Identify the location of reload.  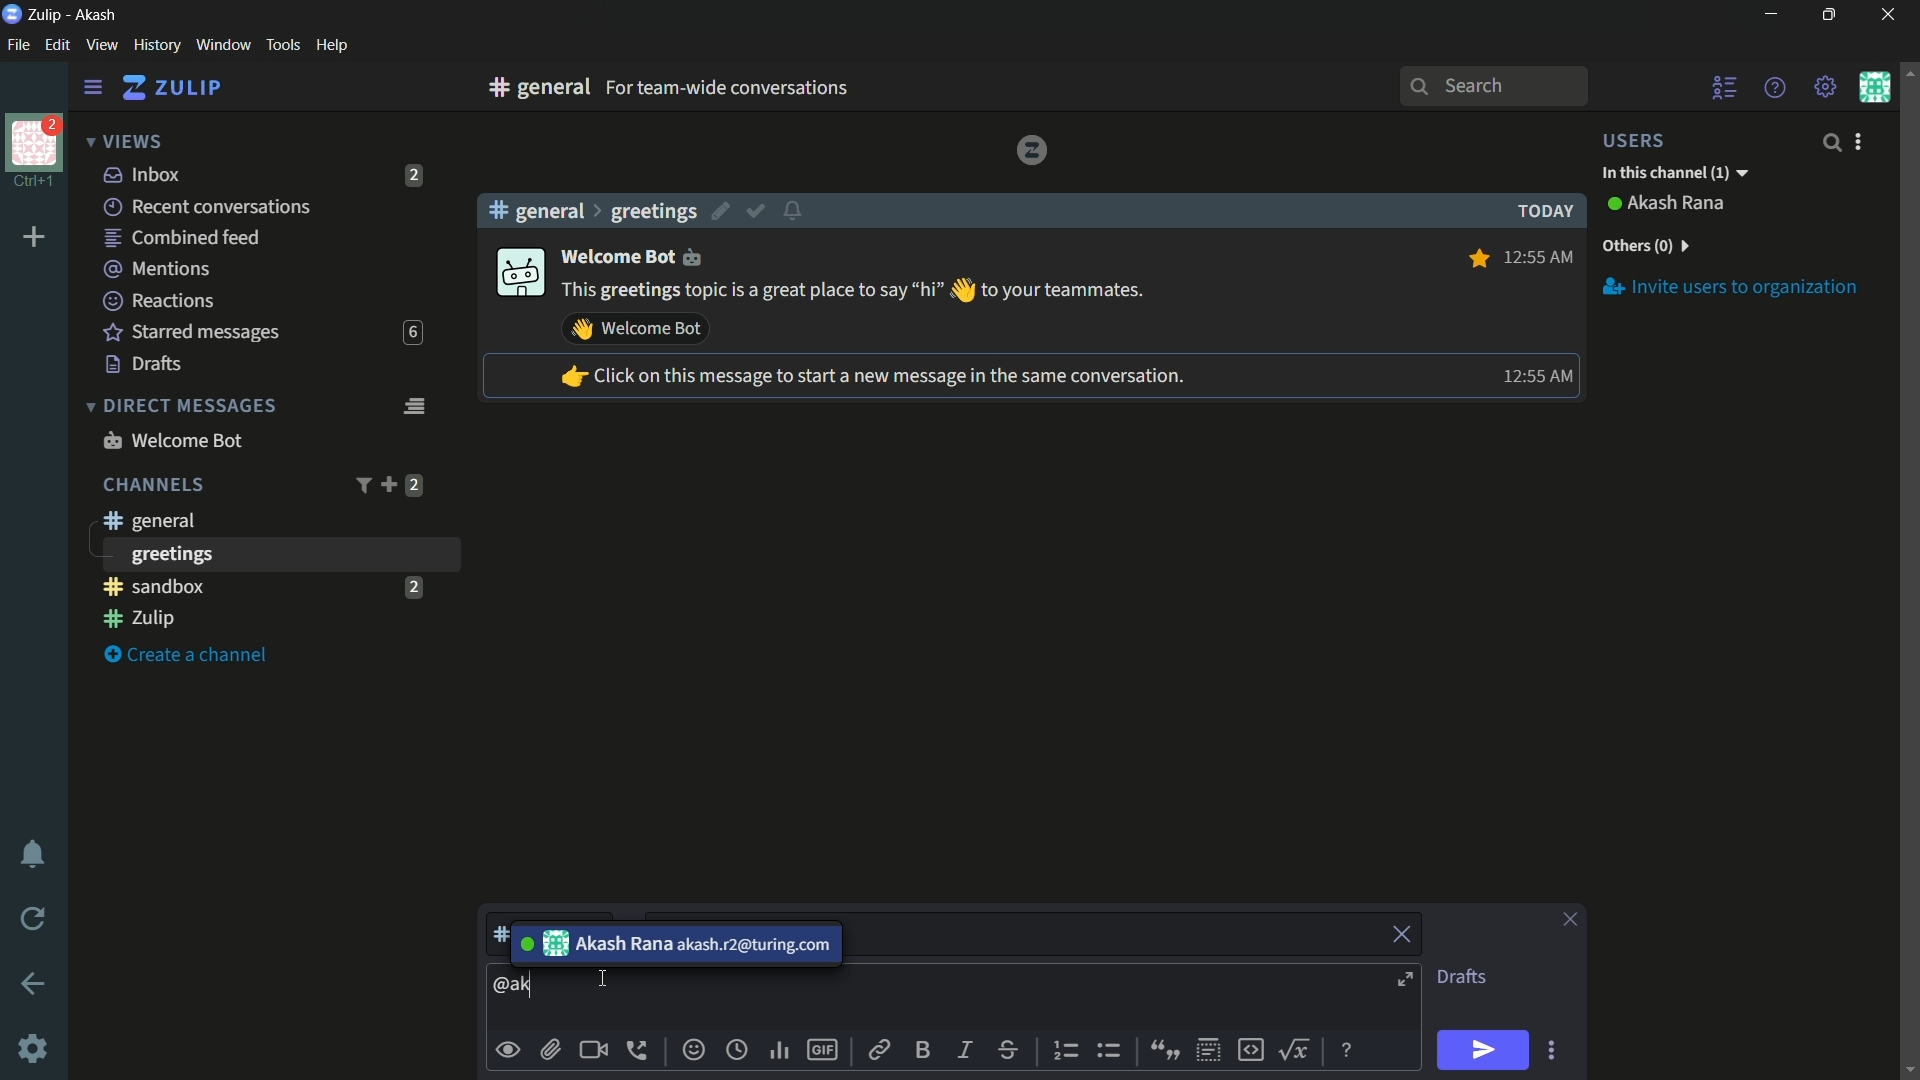
(34, 918).